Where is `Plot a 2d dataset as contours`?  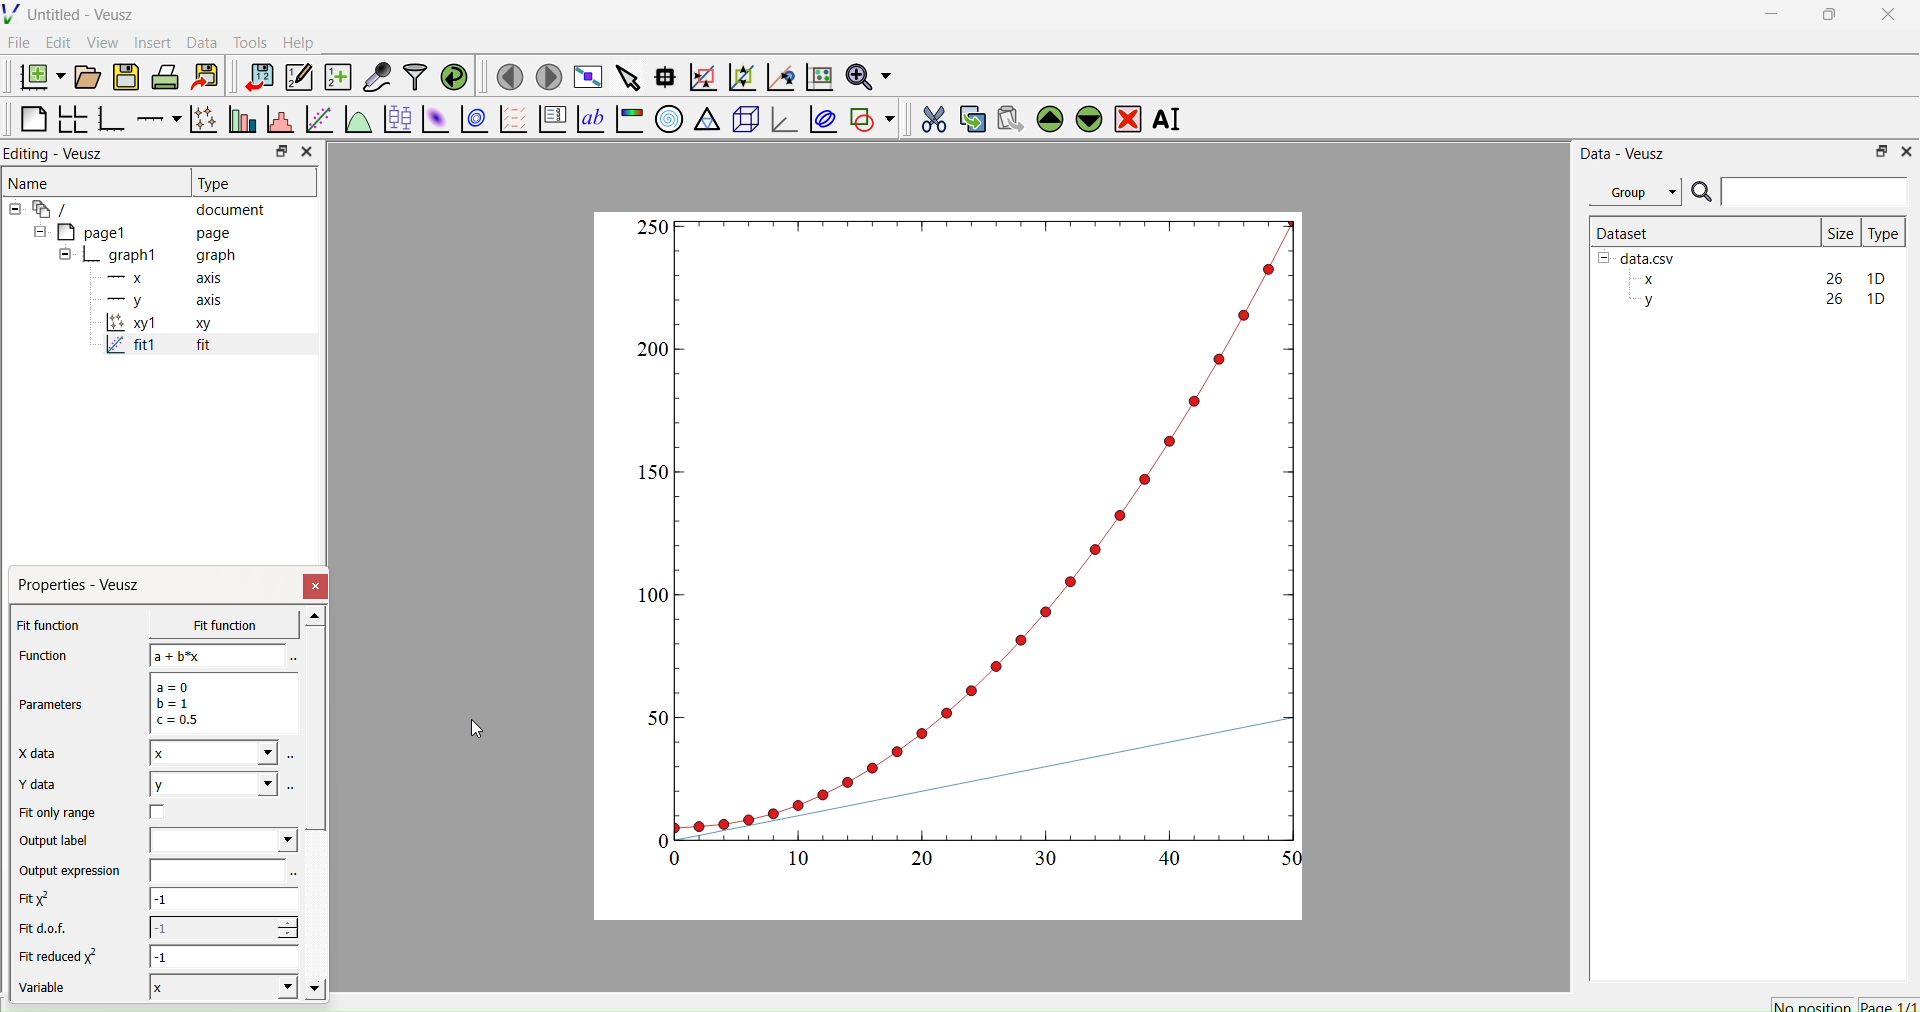 Plot a 2d dataset as contours is located at coordinates (473, 121).